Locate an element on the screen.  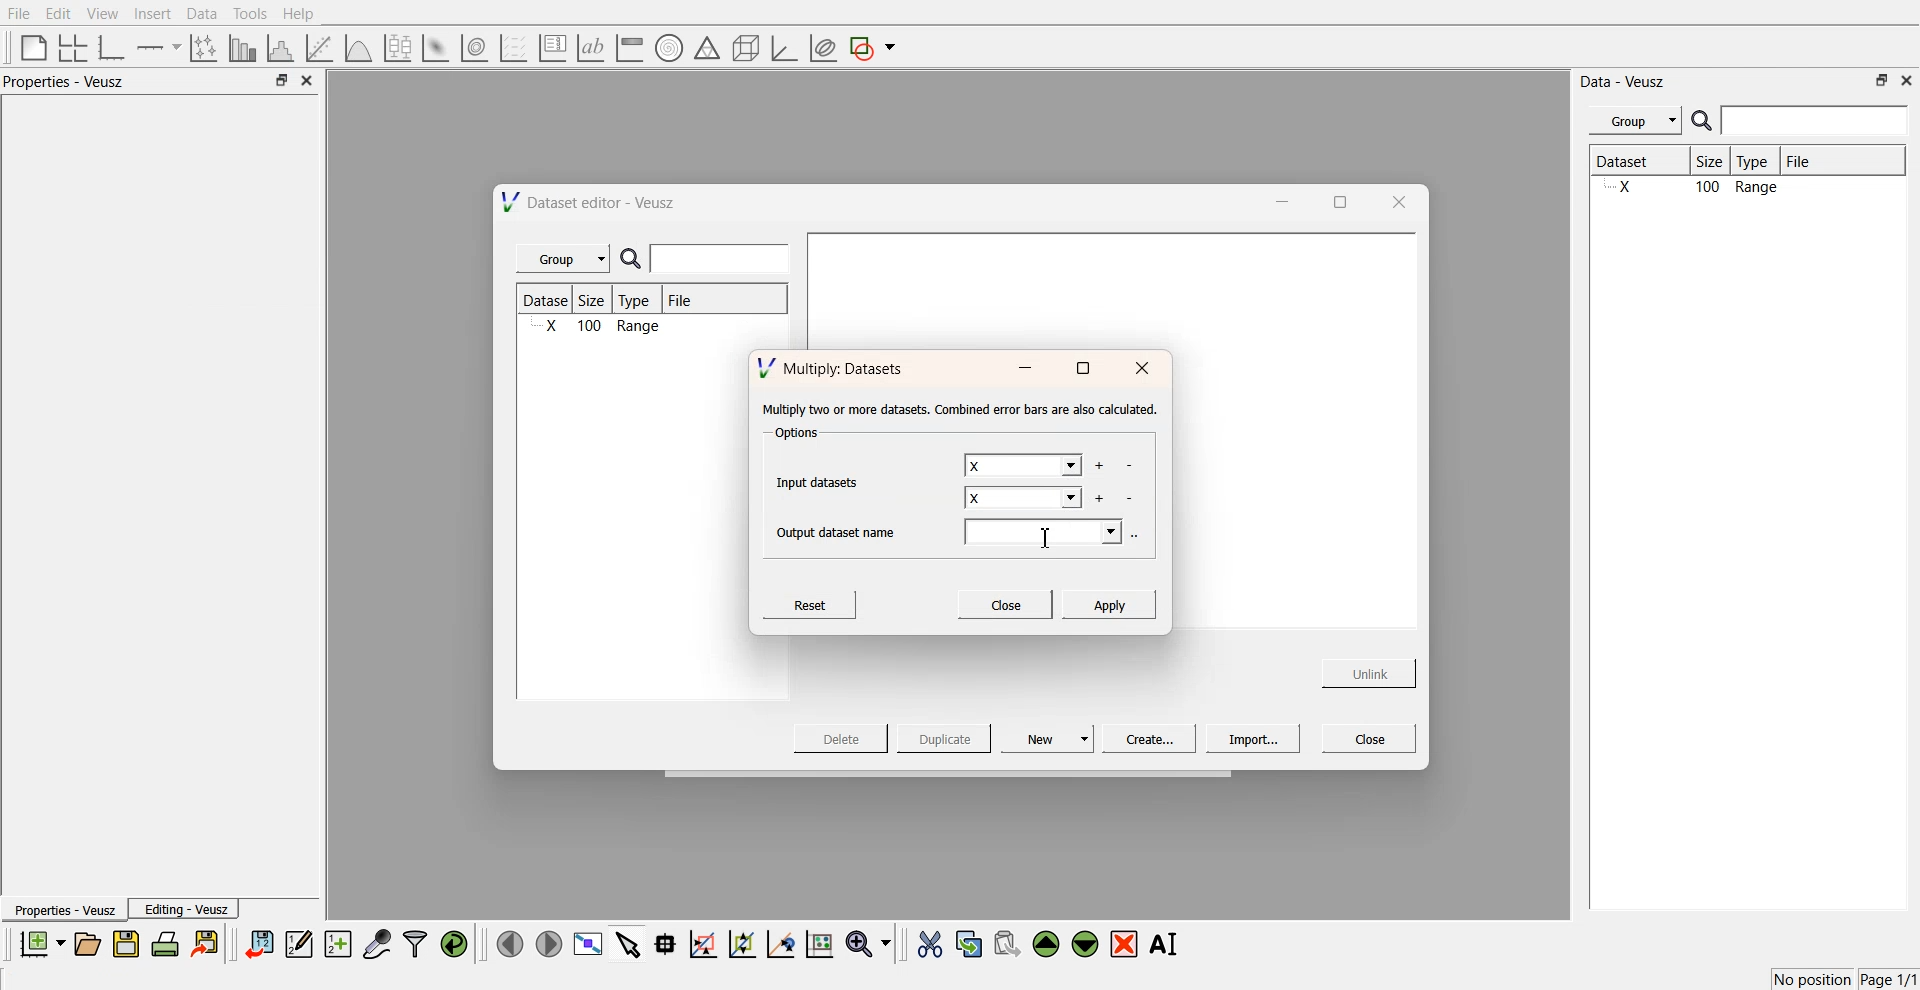
copy the selected widgets is located at coordinates (969, 943).